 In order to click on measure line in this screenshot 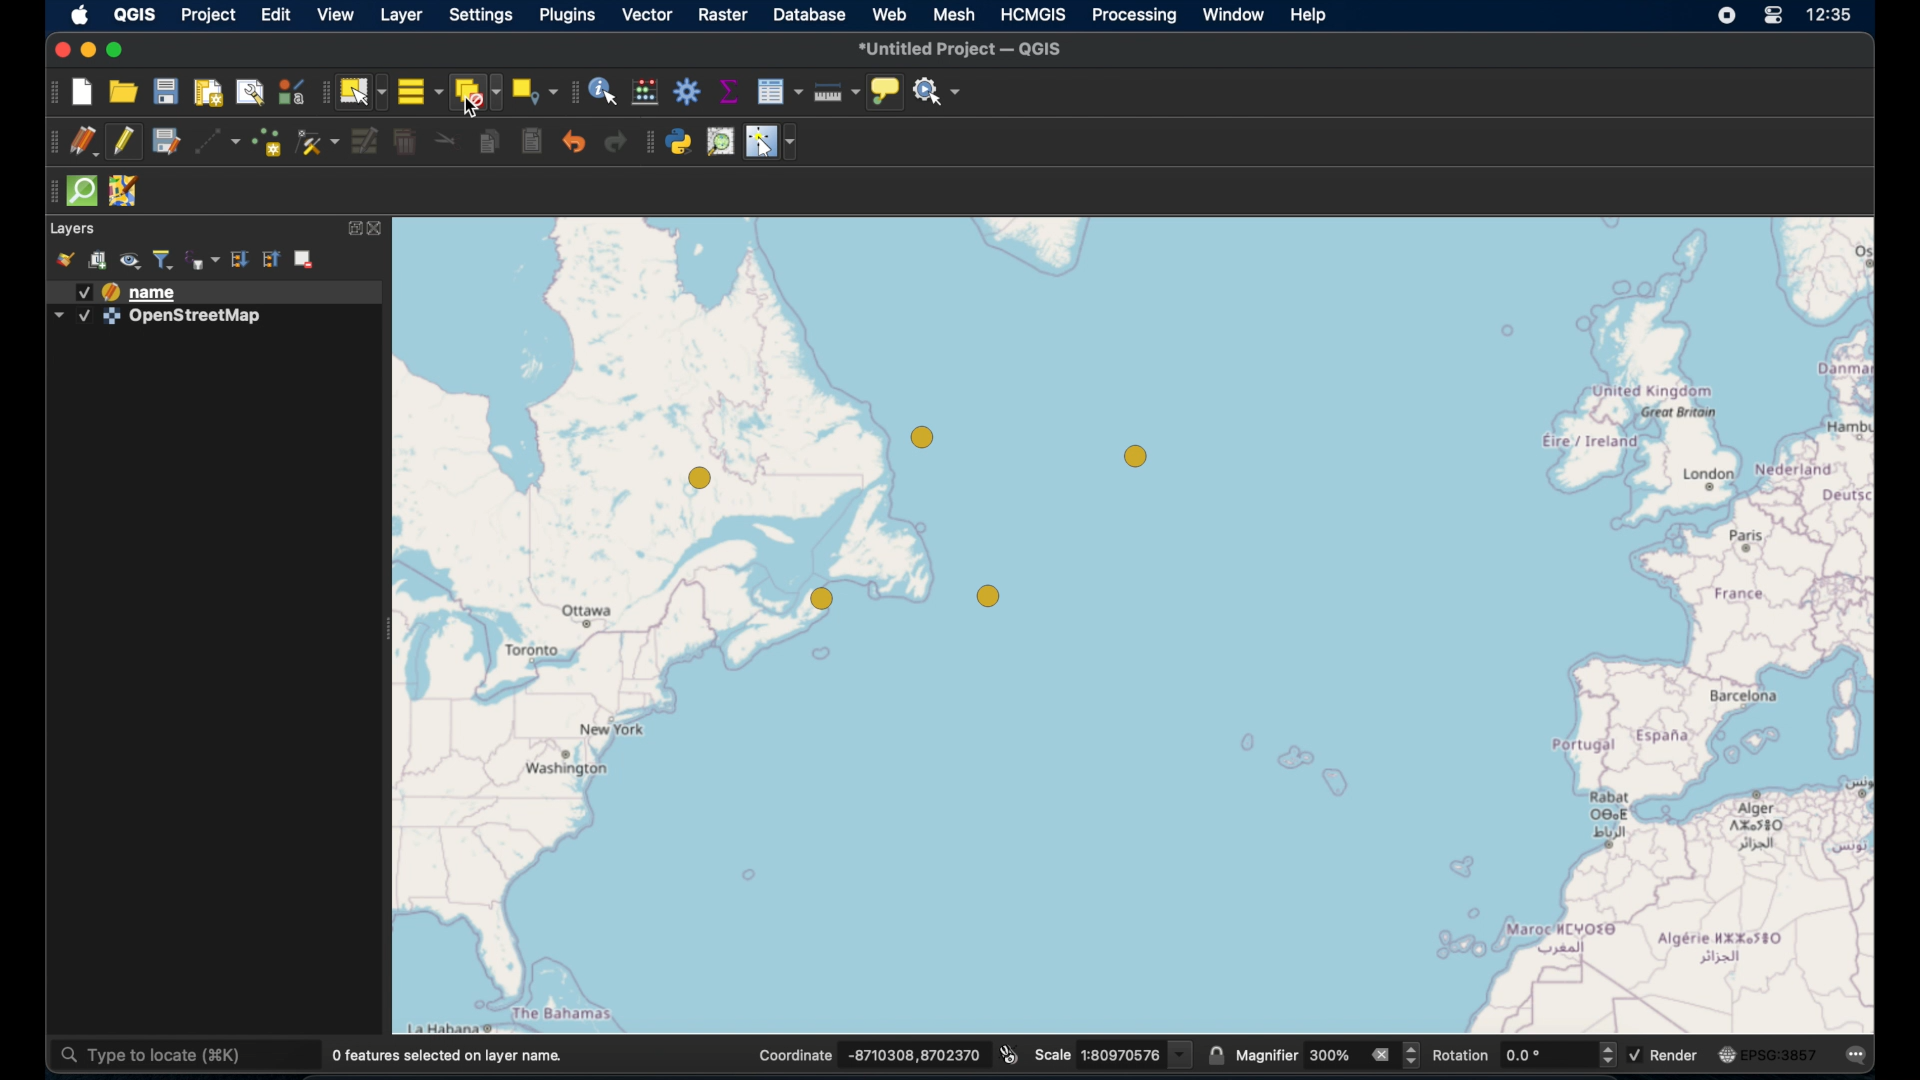, I will do `click(834, 93)`.